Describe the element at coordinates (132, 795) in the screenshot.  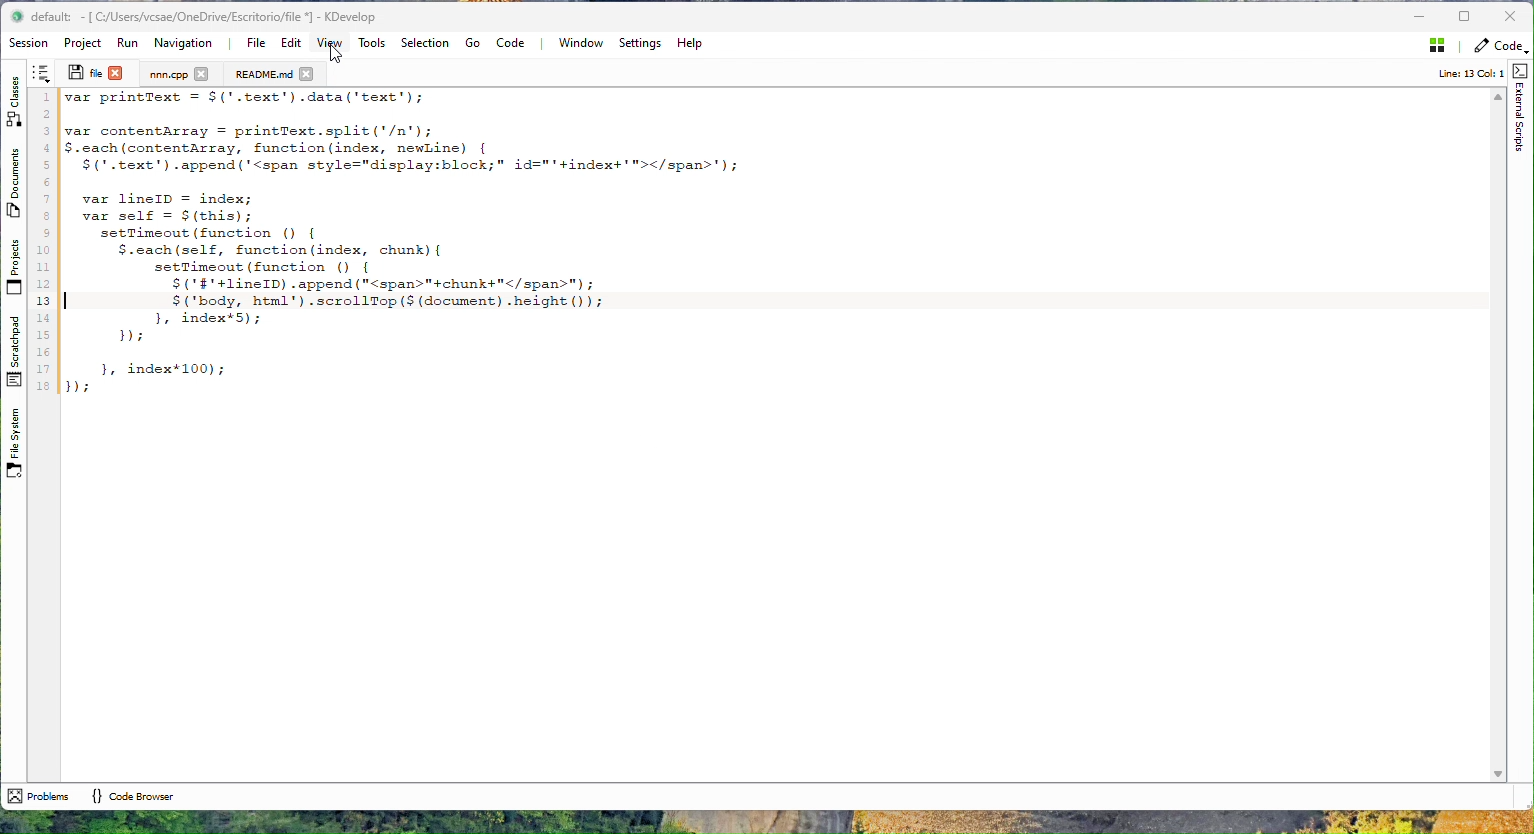
I see `code browser` at that location.